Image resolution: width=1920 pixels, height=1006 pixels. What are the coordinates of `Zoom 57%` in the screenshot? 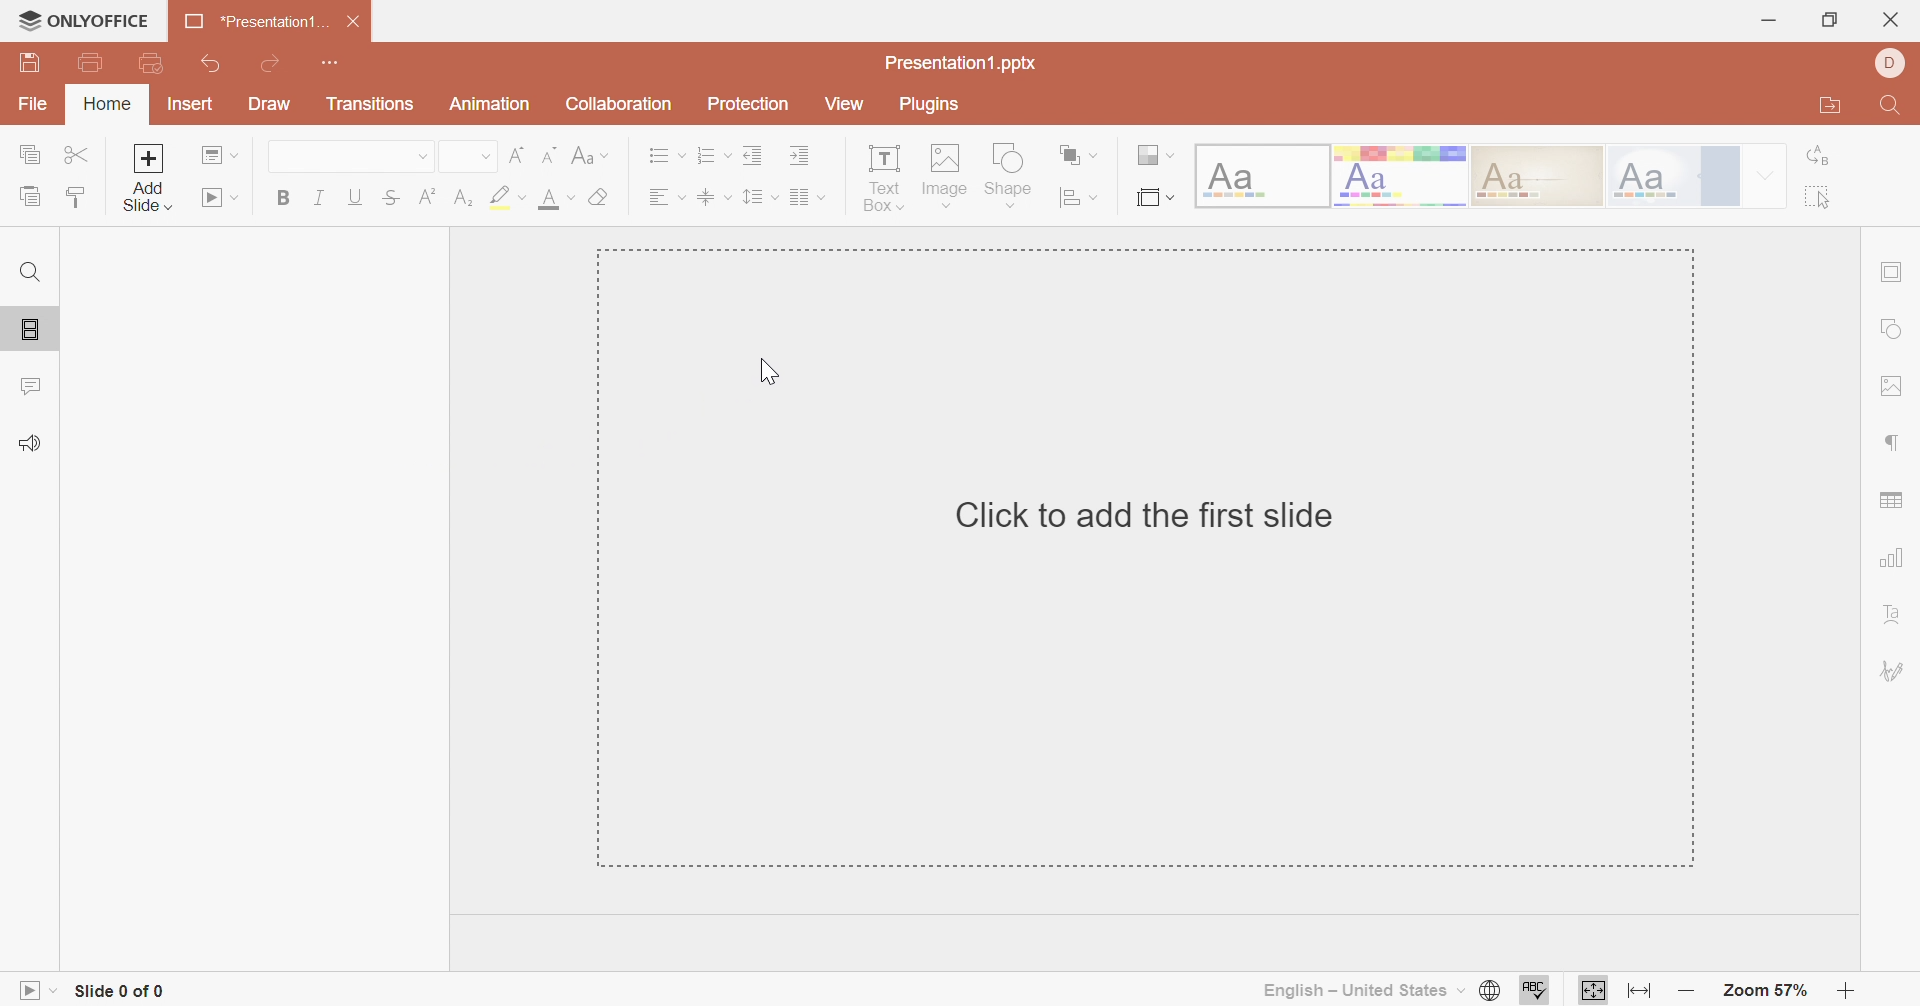 It's located at (1767, 989).